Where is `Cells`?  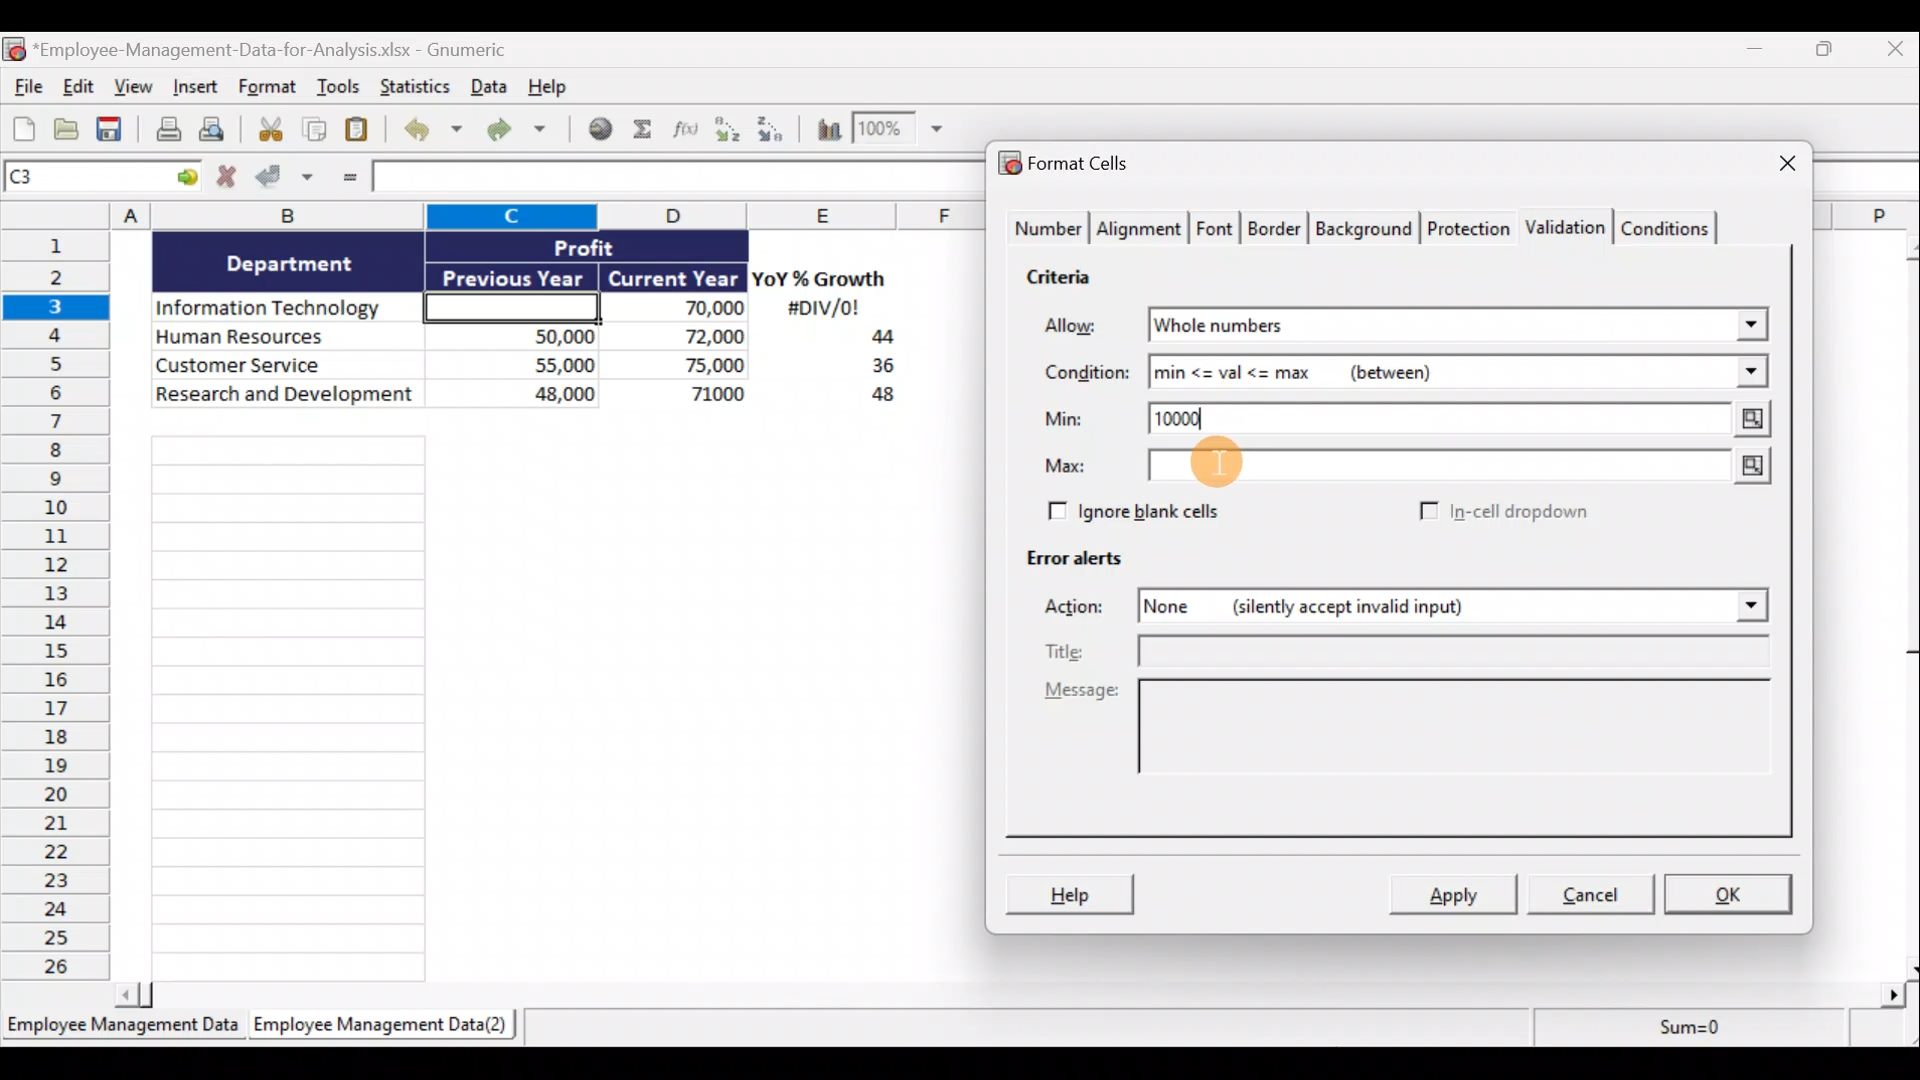
Cells is located at coordinates (538, 700).